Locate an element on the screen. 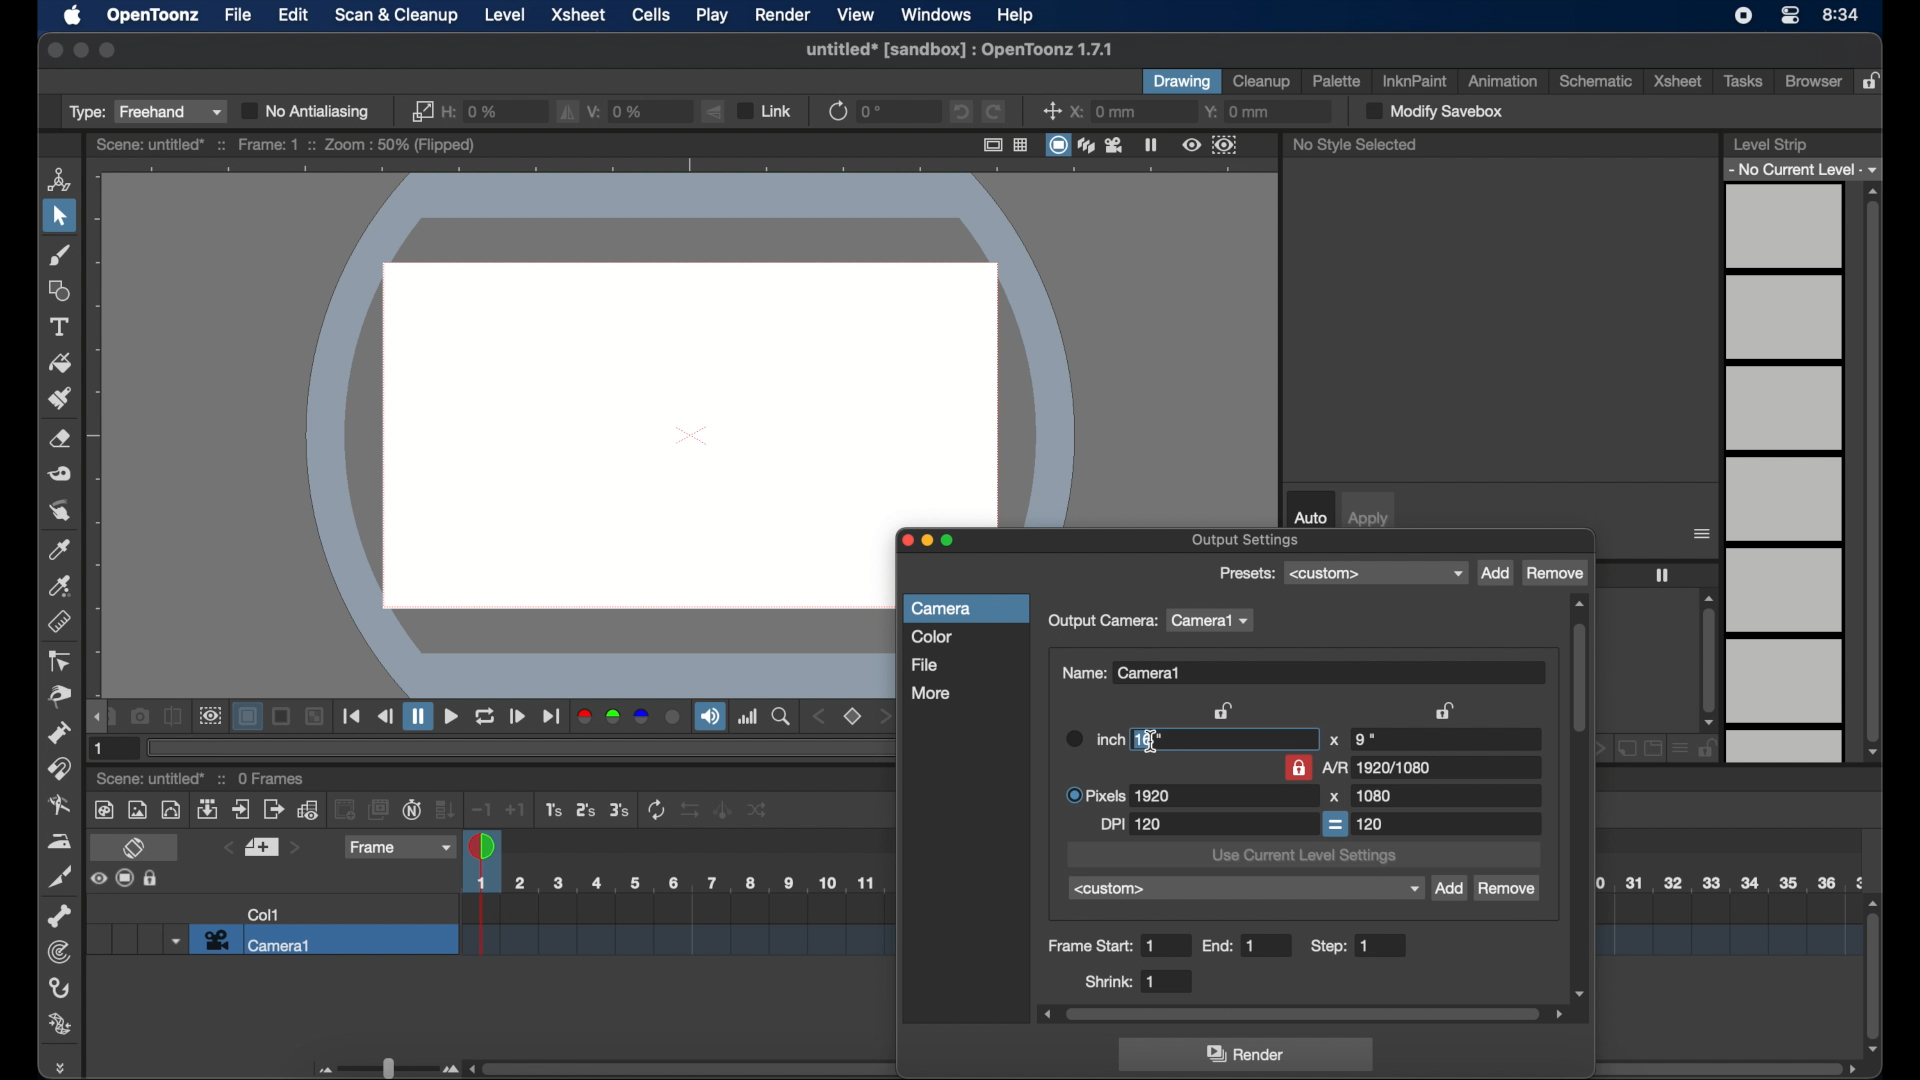   is located at coordinates (517, 720).